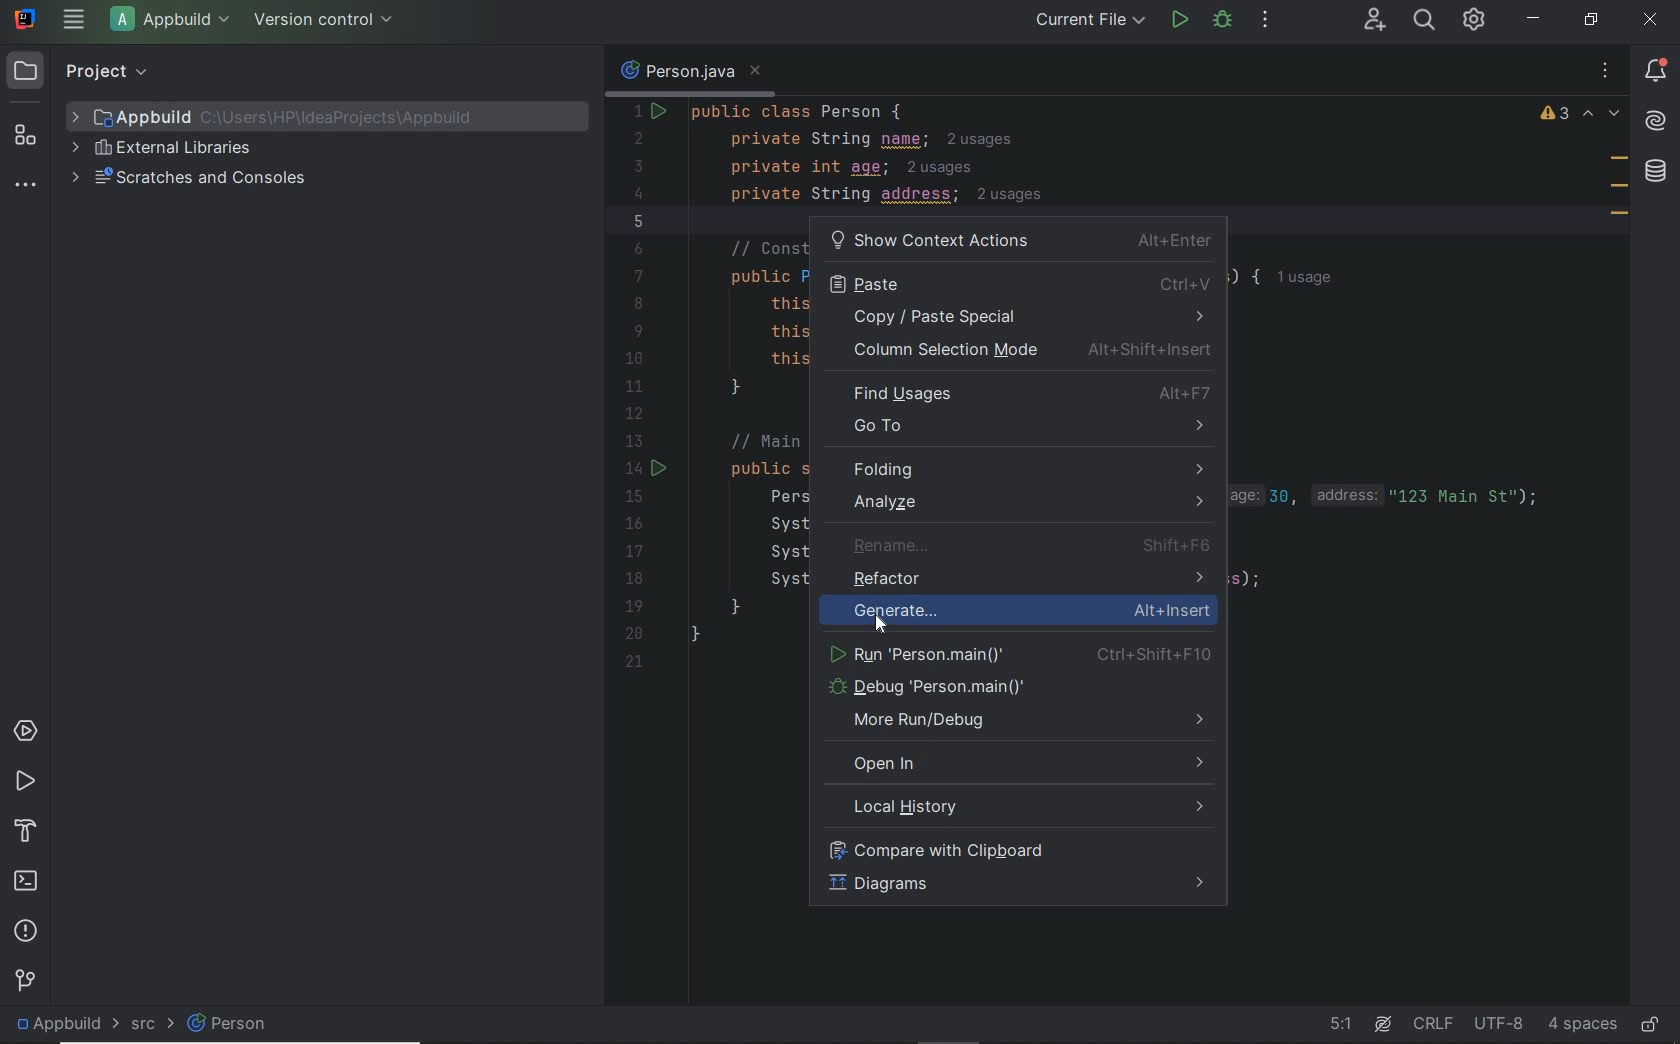 This screenshot has width=1680, height=1044. I want to click on show context actions, so click(1022, 239).